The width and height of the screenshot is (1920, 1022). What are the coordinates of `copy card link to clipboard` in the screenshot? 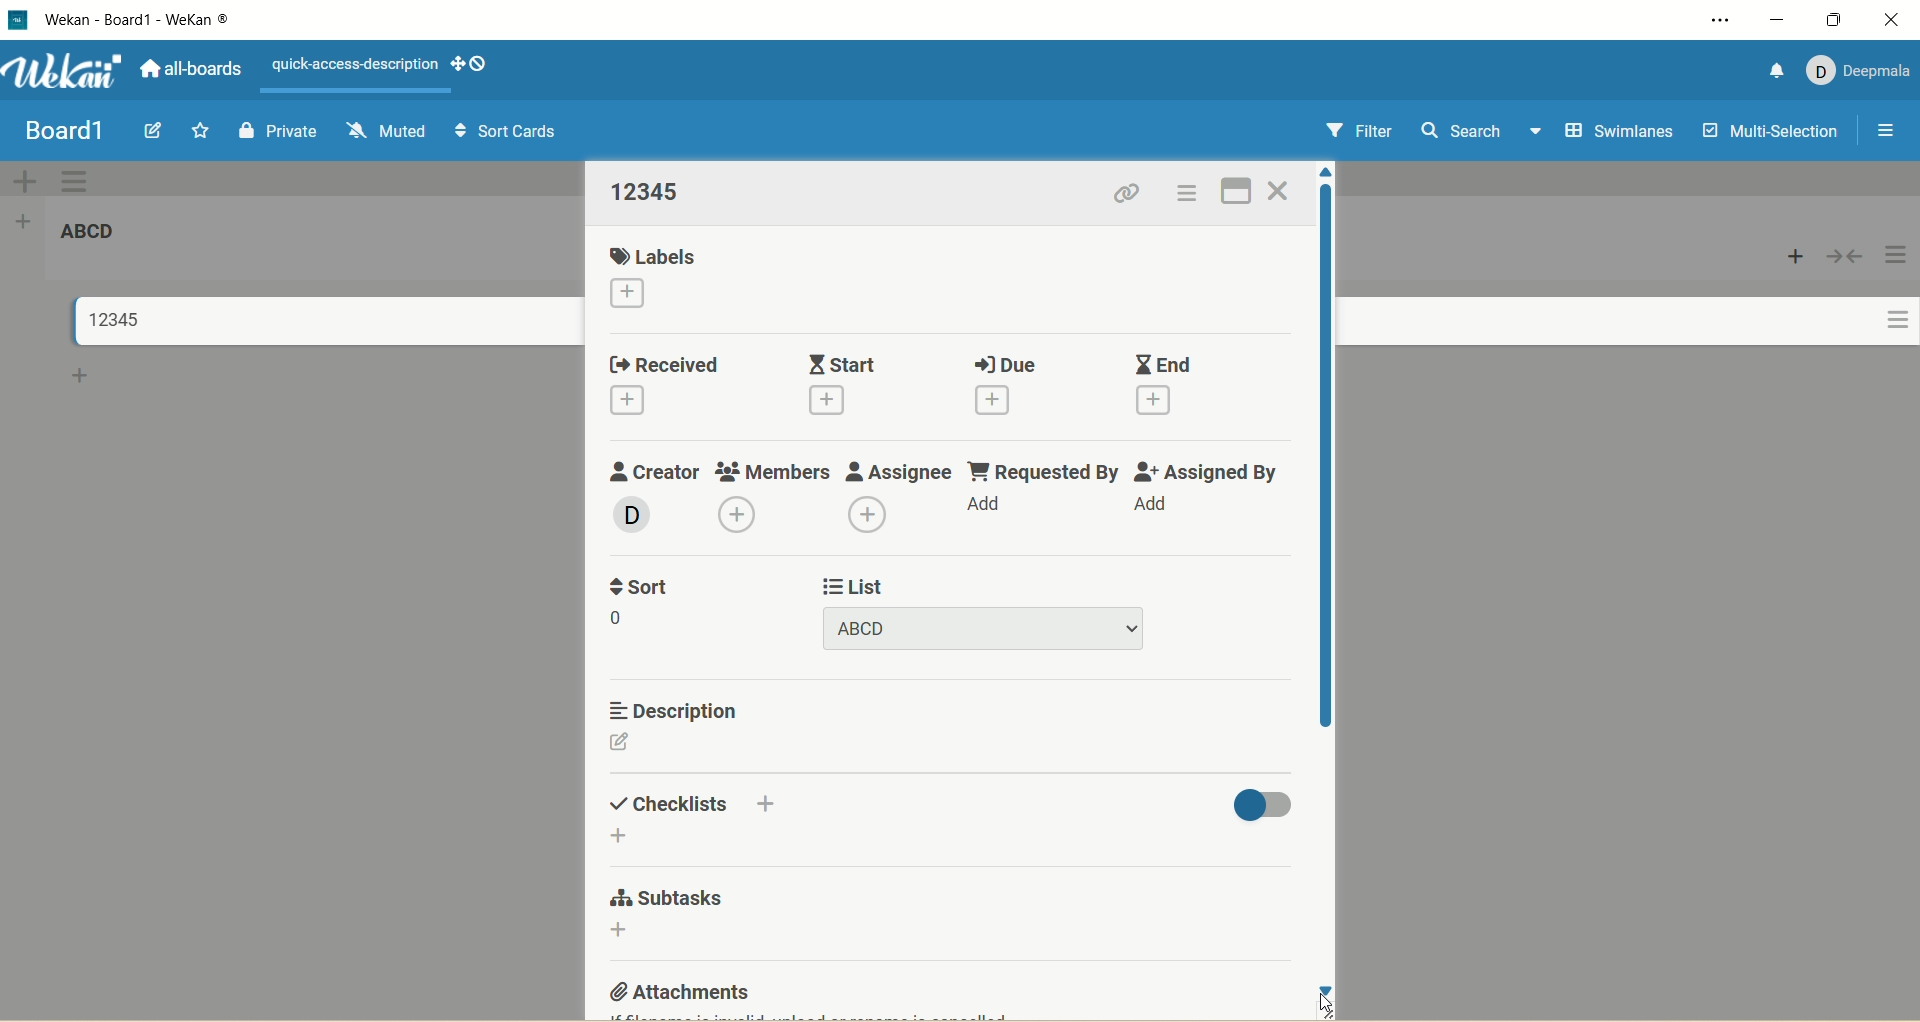 It's located at (1127, 195).